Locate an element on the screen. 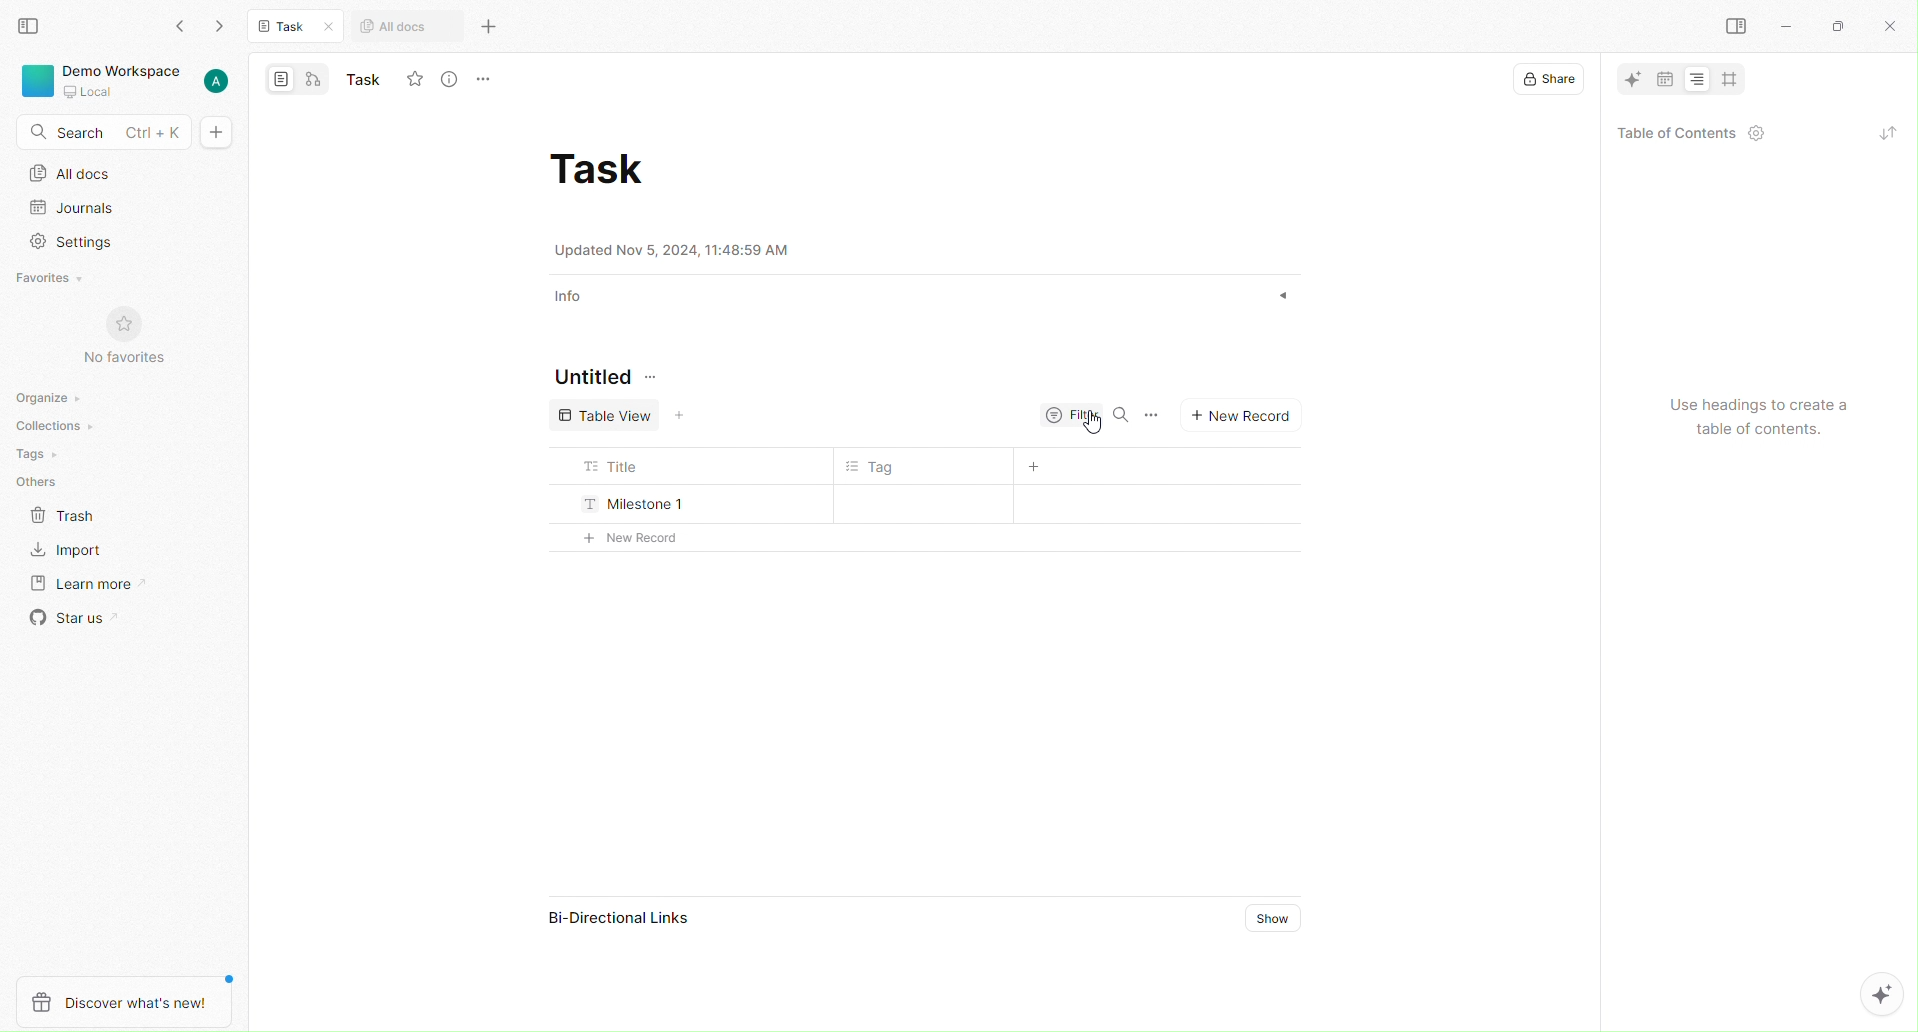 The width and height of the screenshot is (1918, 1032). Others is located at coordinates (41, 484).